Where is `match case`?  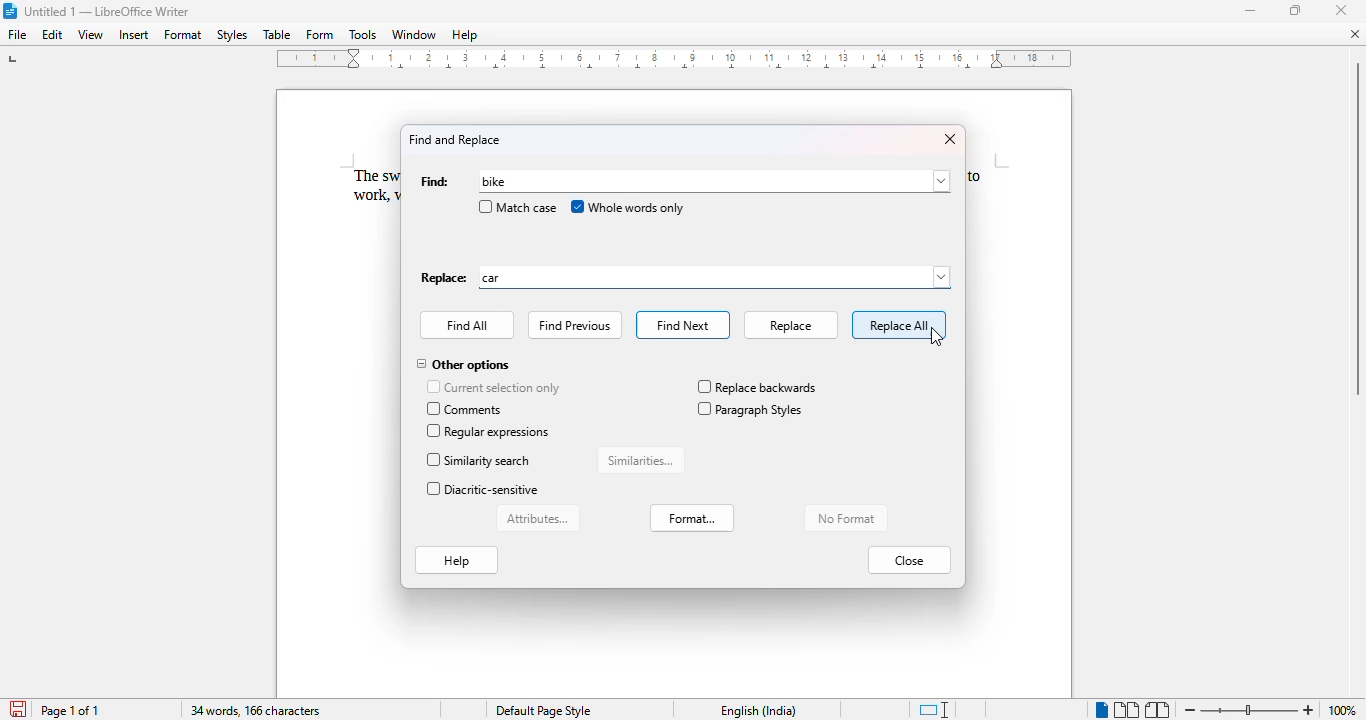
match case is located at coordinates (517, 207).